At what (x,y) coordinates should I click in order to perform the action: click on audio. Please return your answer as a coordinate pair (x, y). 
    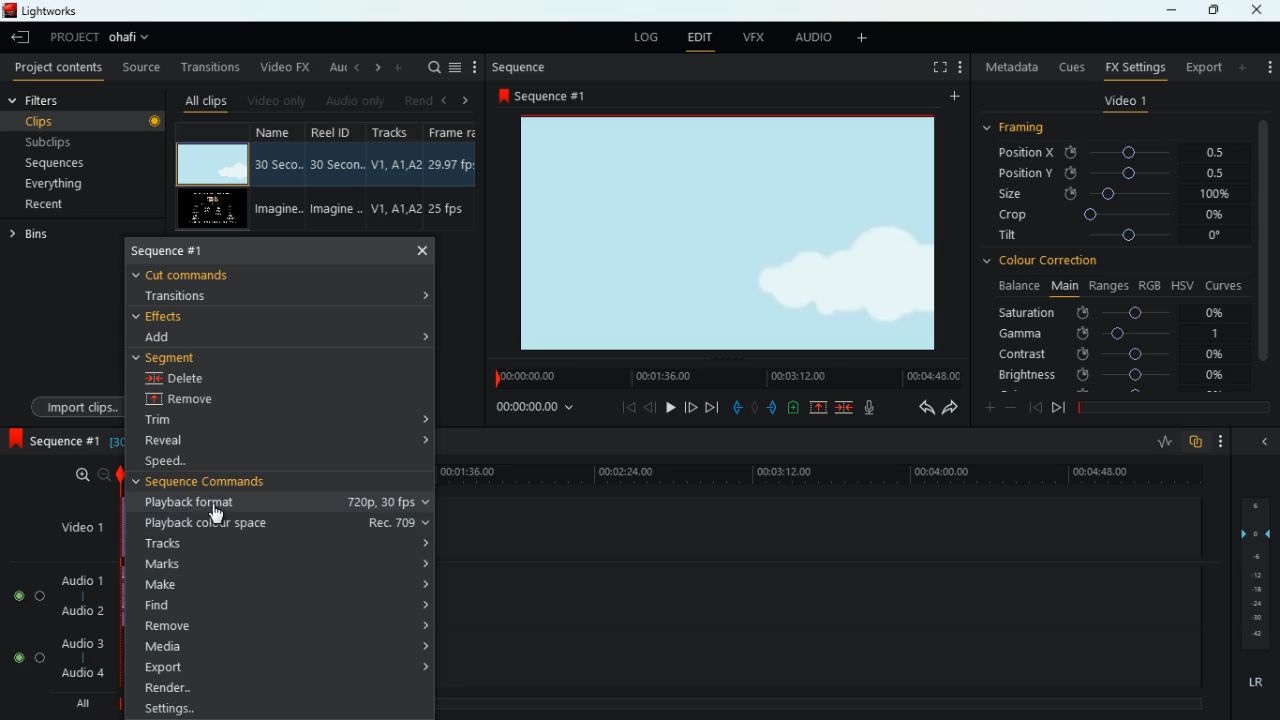
    Looking at the image, I should click on (812, 39).